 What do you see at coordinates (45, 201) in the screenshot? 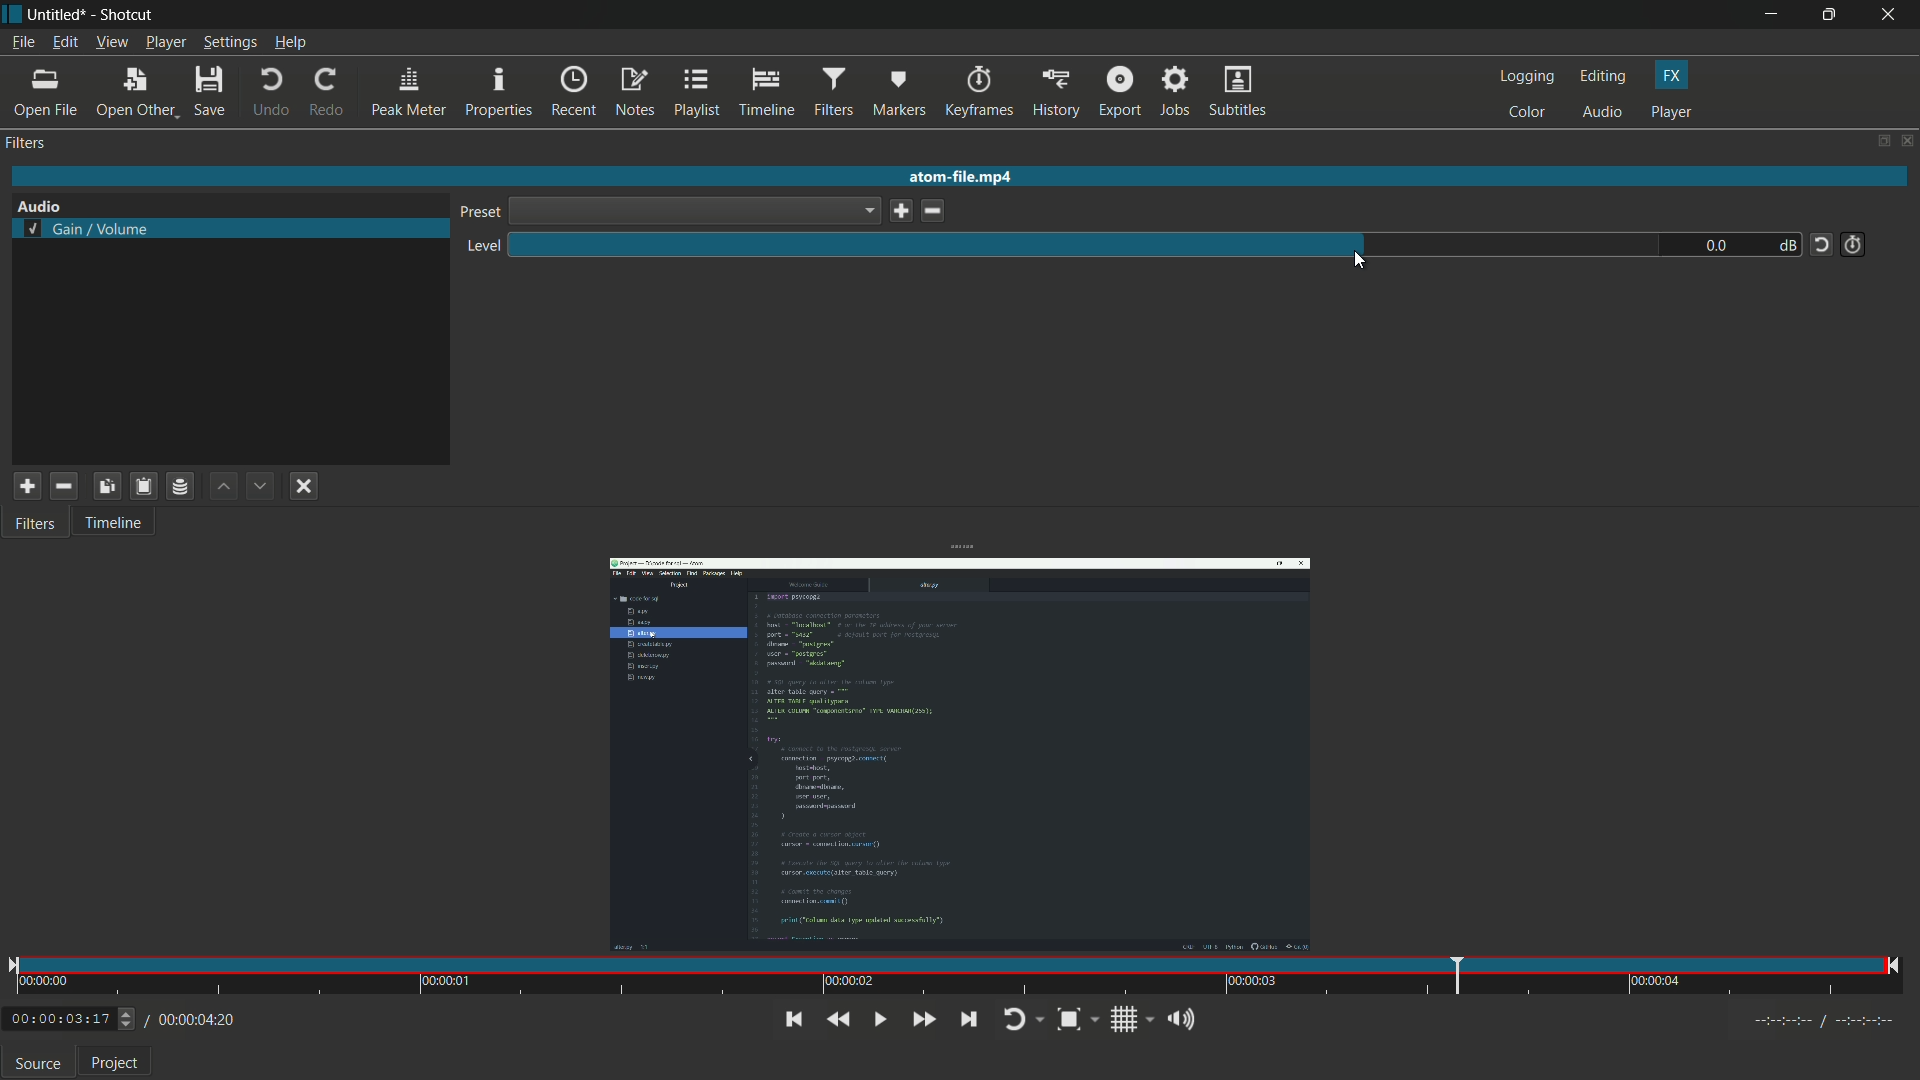
I see `Audio` at bounding box center [45, 201].